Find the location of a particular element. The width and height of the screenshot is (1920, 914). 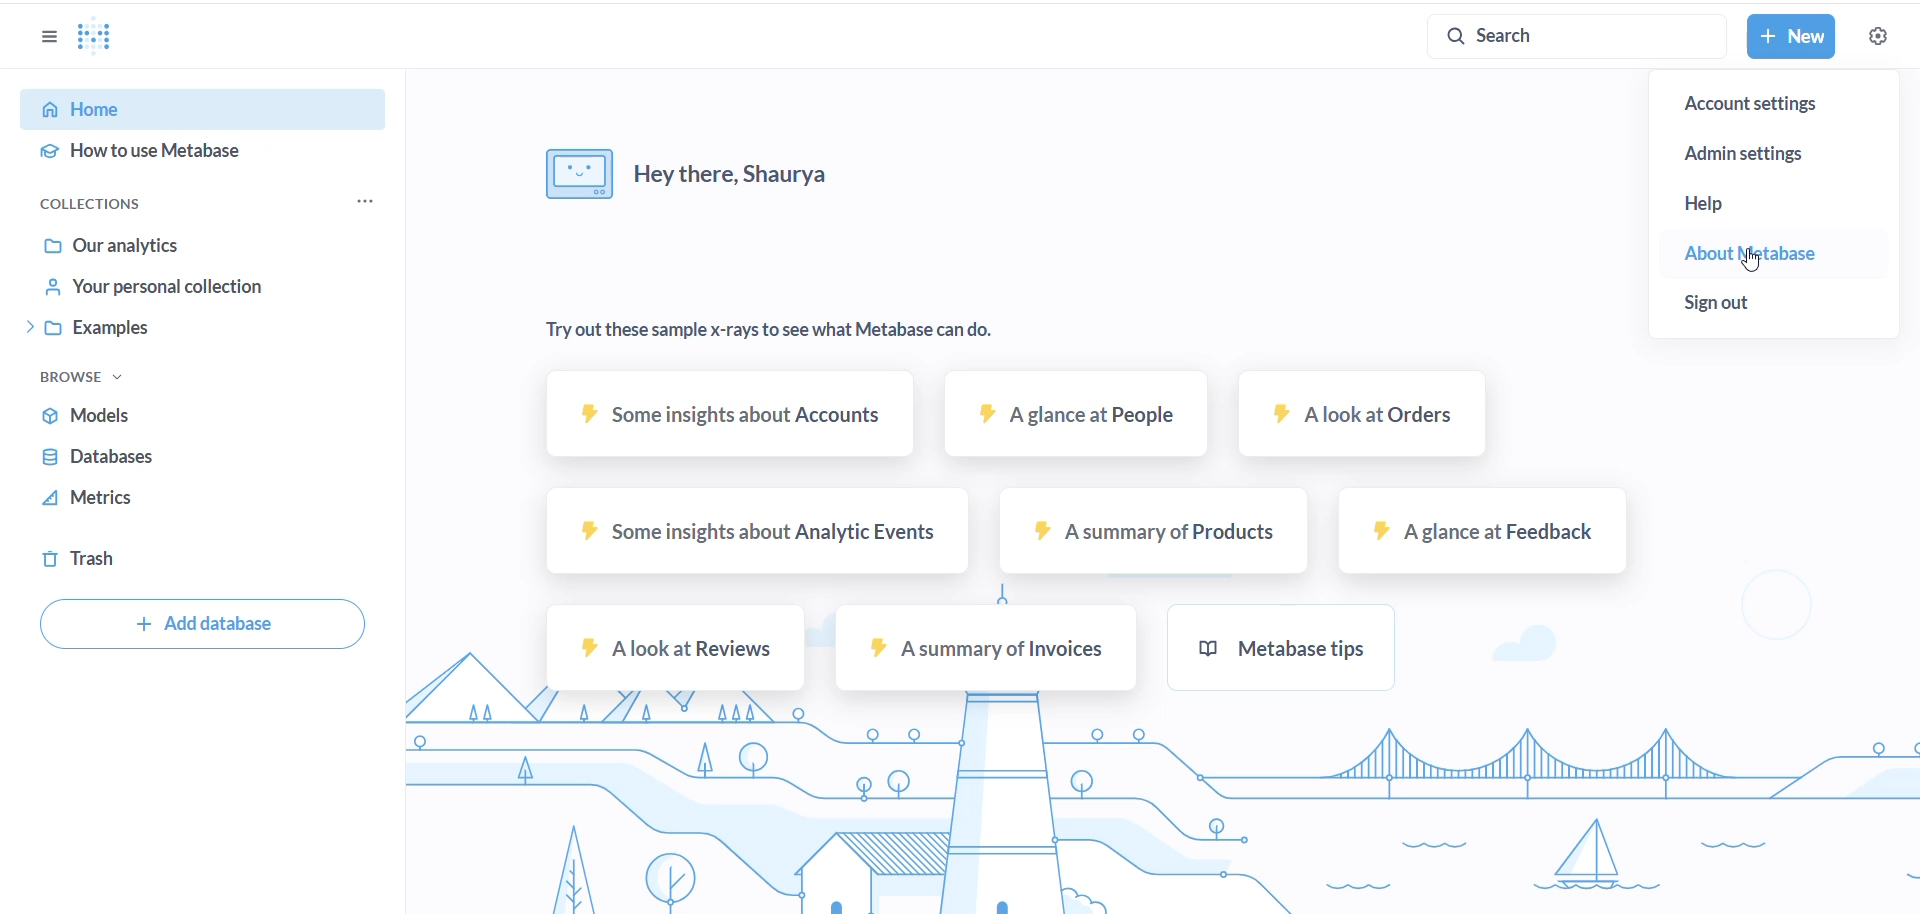

LOGO is located at coordinates (100, 39).